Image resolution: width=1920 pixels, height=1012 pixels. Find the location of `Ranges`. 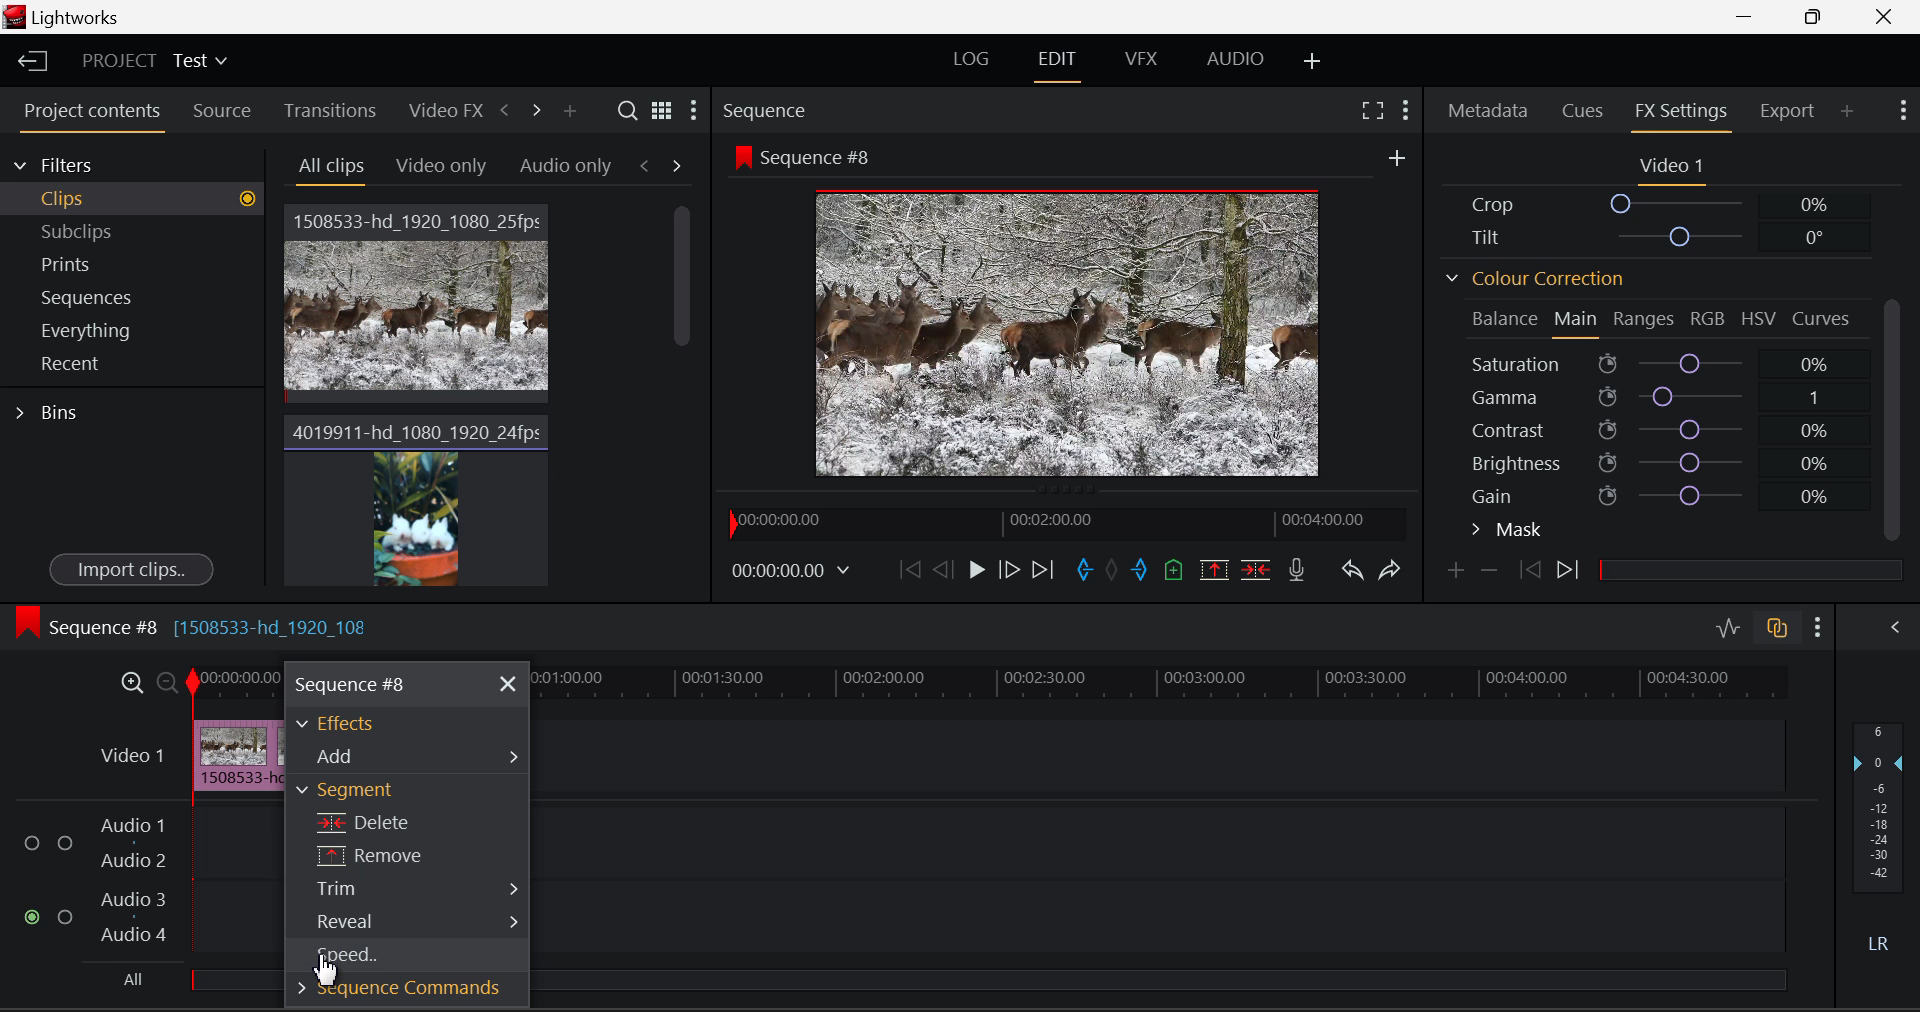

Ranges is located at coordinates (1644, 320).